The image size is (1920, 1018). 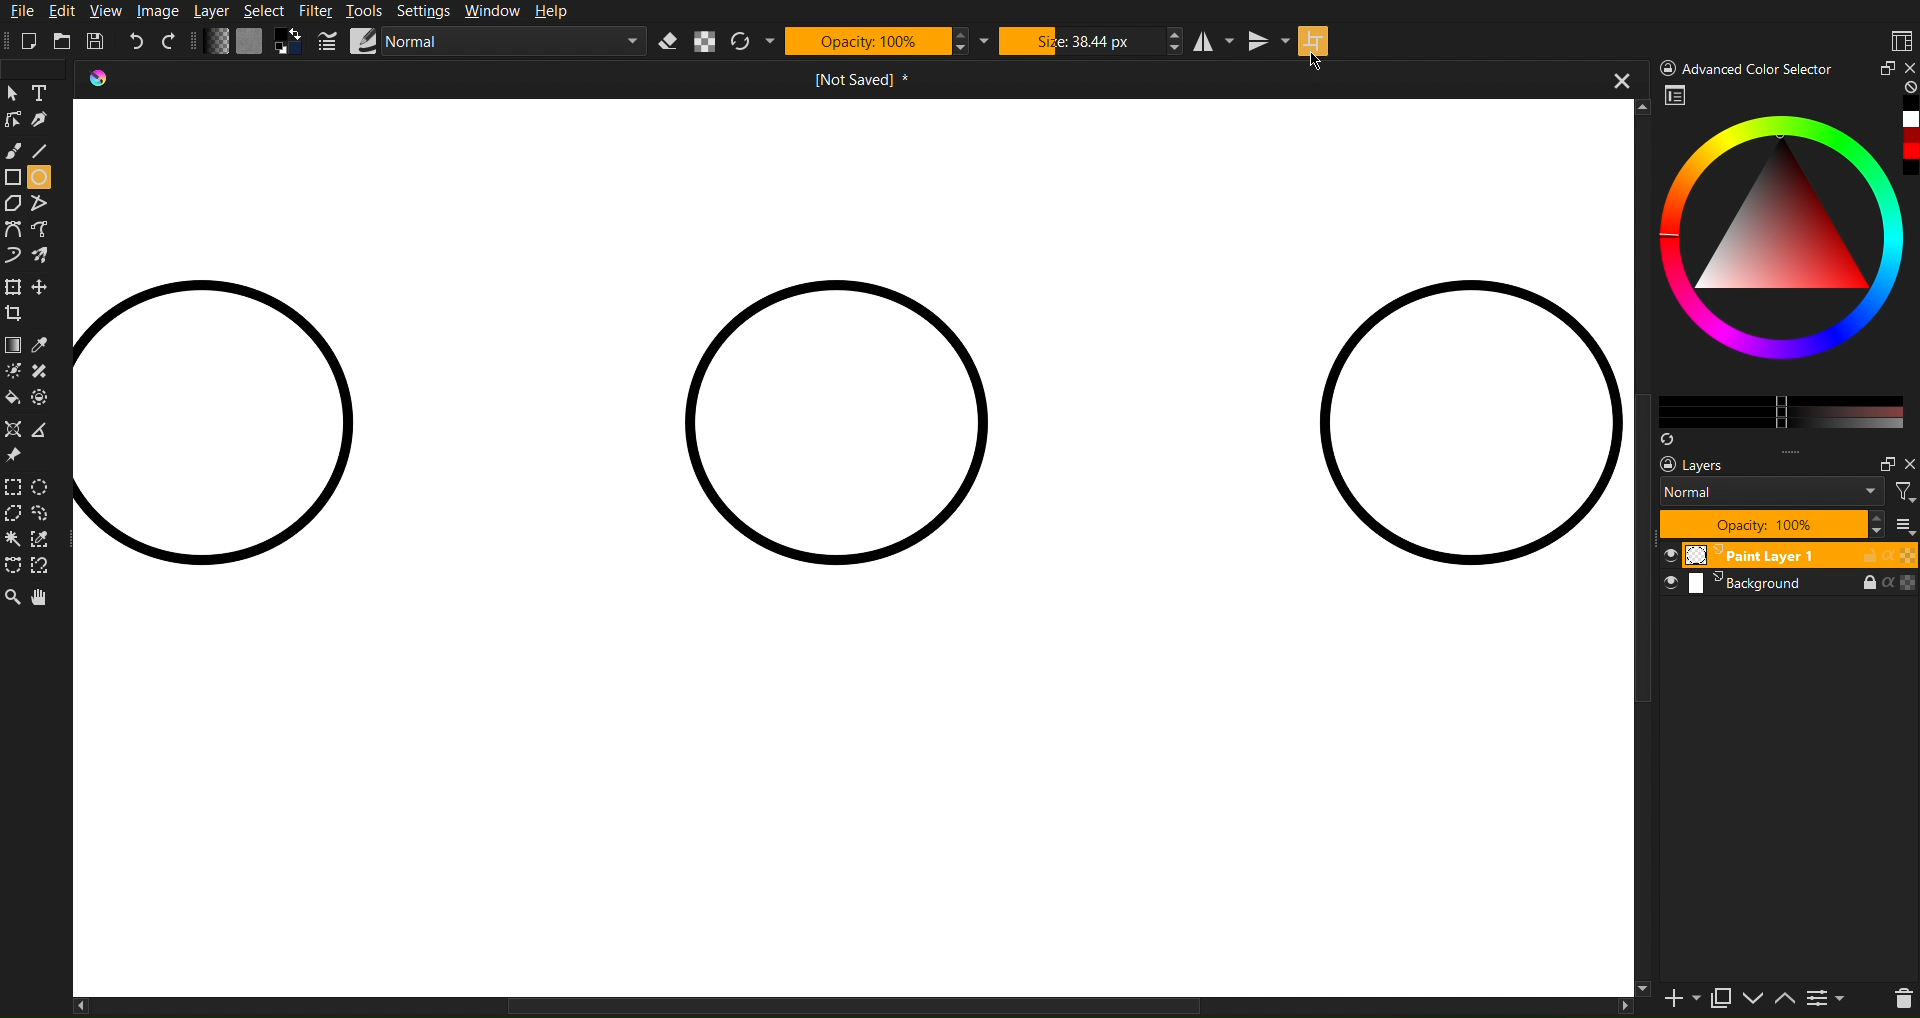 What do you see at coordinates (42, 177) in the screenshot?
I see `Circle` at bounding box center [42, 177].